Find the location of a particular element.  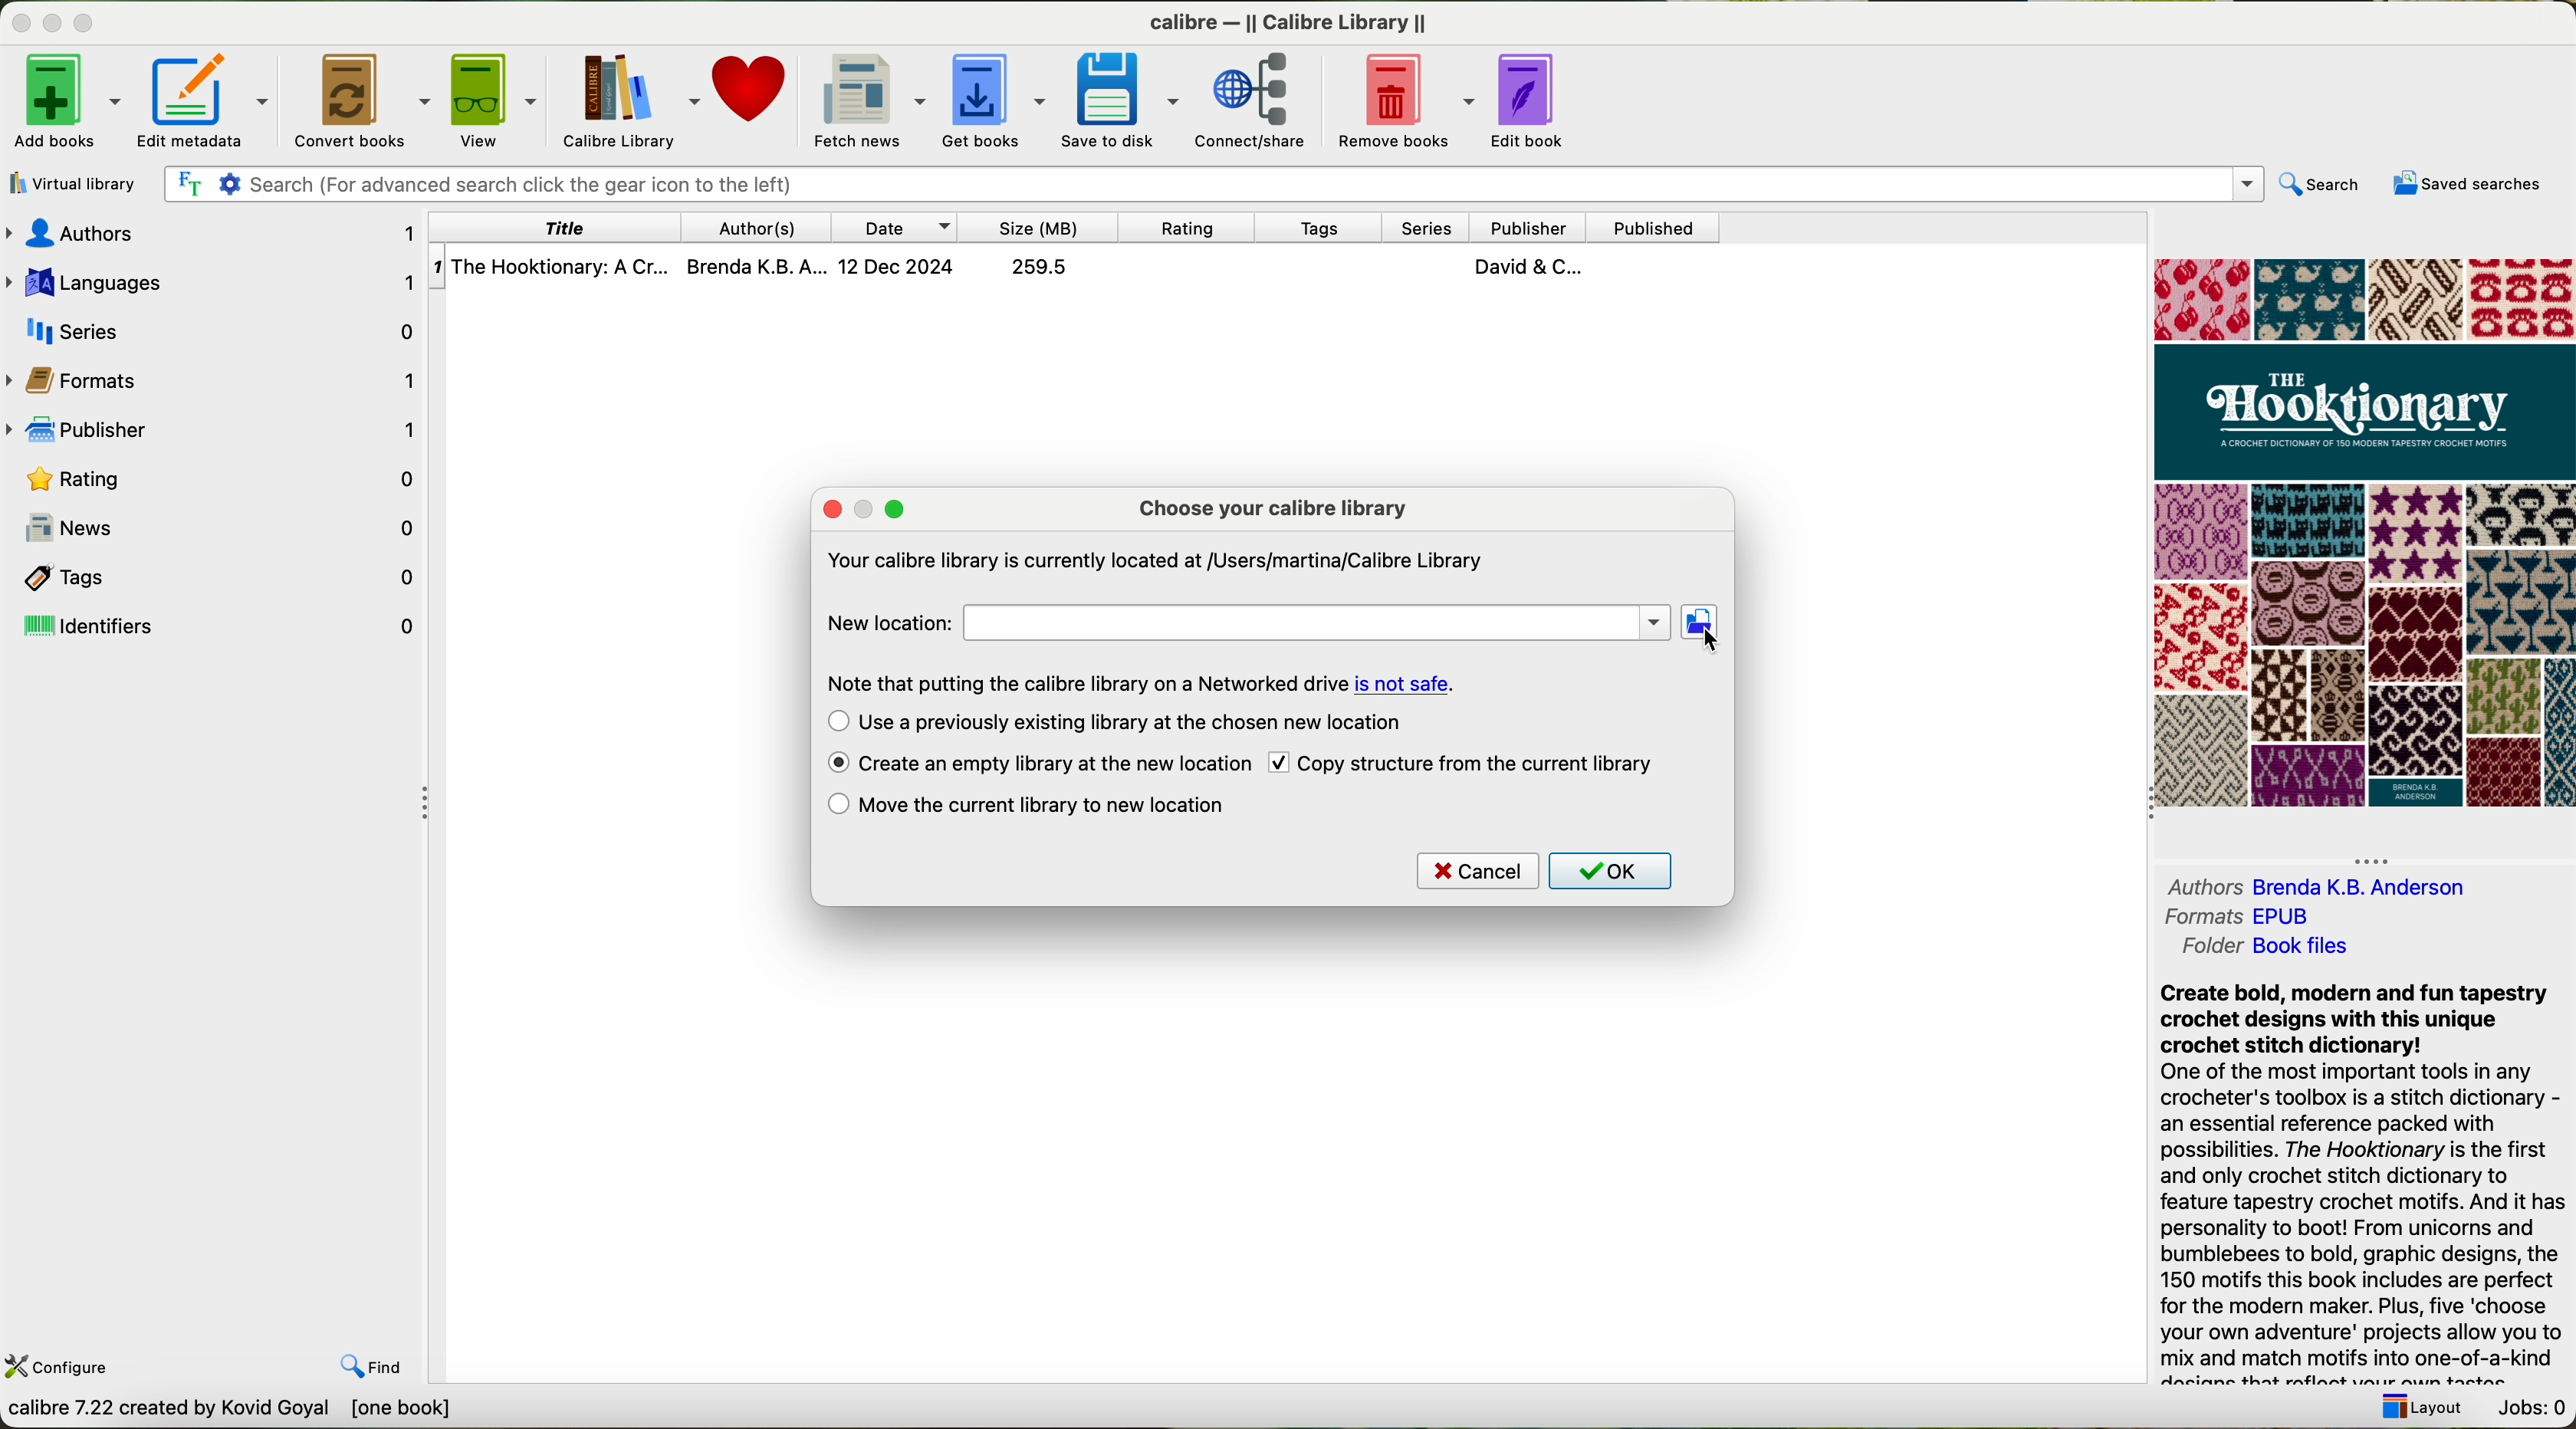

Settings is located at coordinates (232, 183).